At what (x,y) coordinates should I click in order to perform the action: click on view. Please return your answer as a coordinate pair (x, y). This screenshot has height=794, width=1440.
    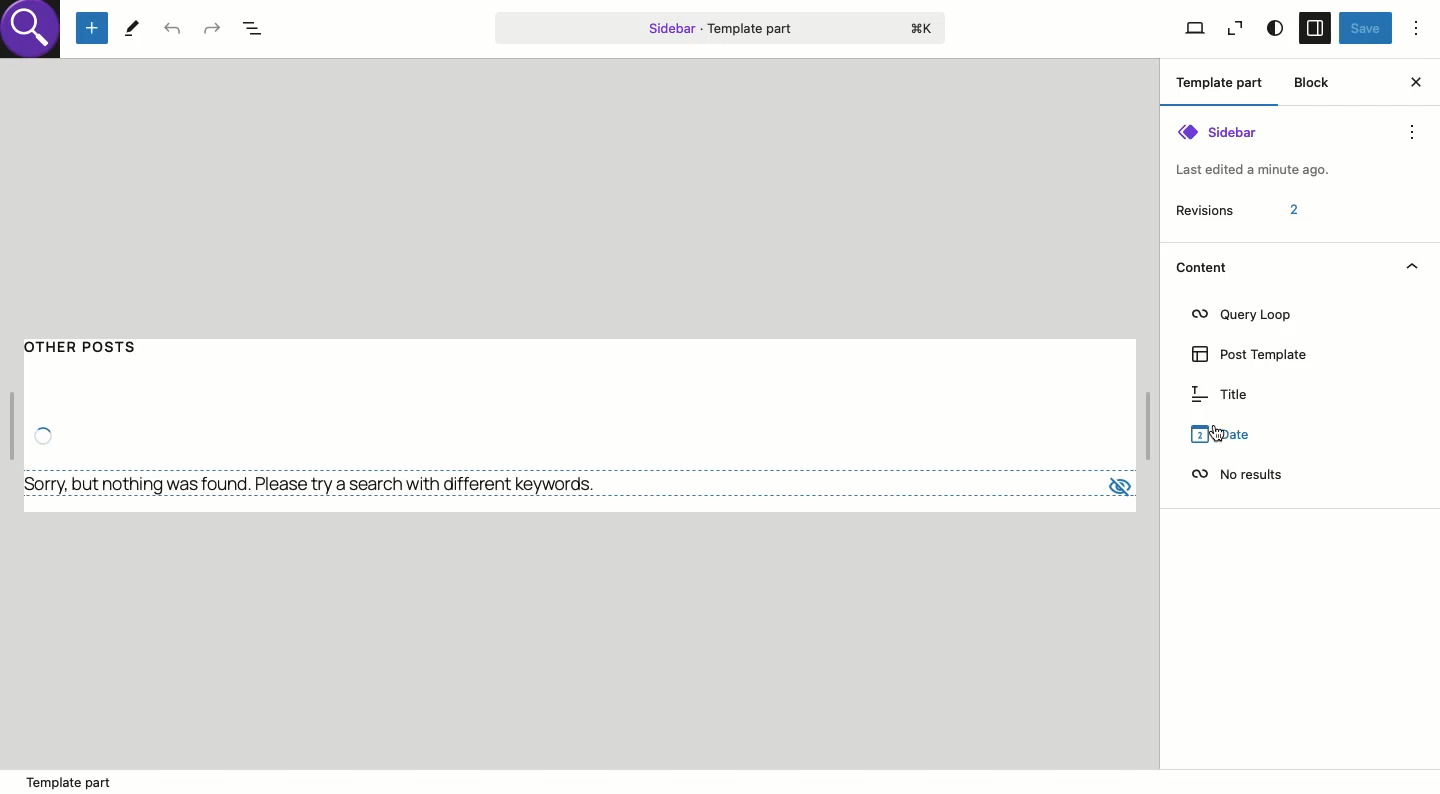
    Looking at the image, I should click on (1115, 484).